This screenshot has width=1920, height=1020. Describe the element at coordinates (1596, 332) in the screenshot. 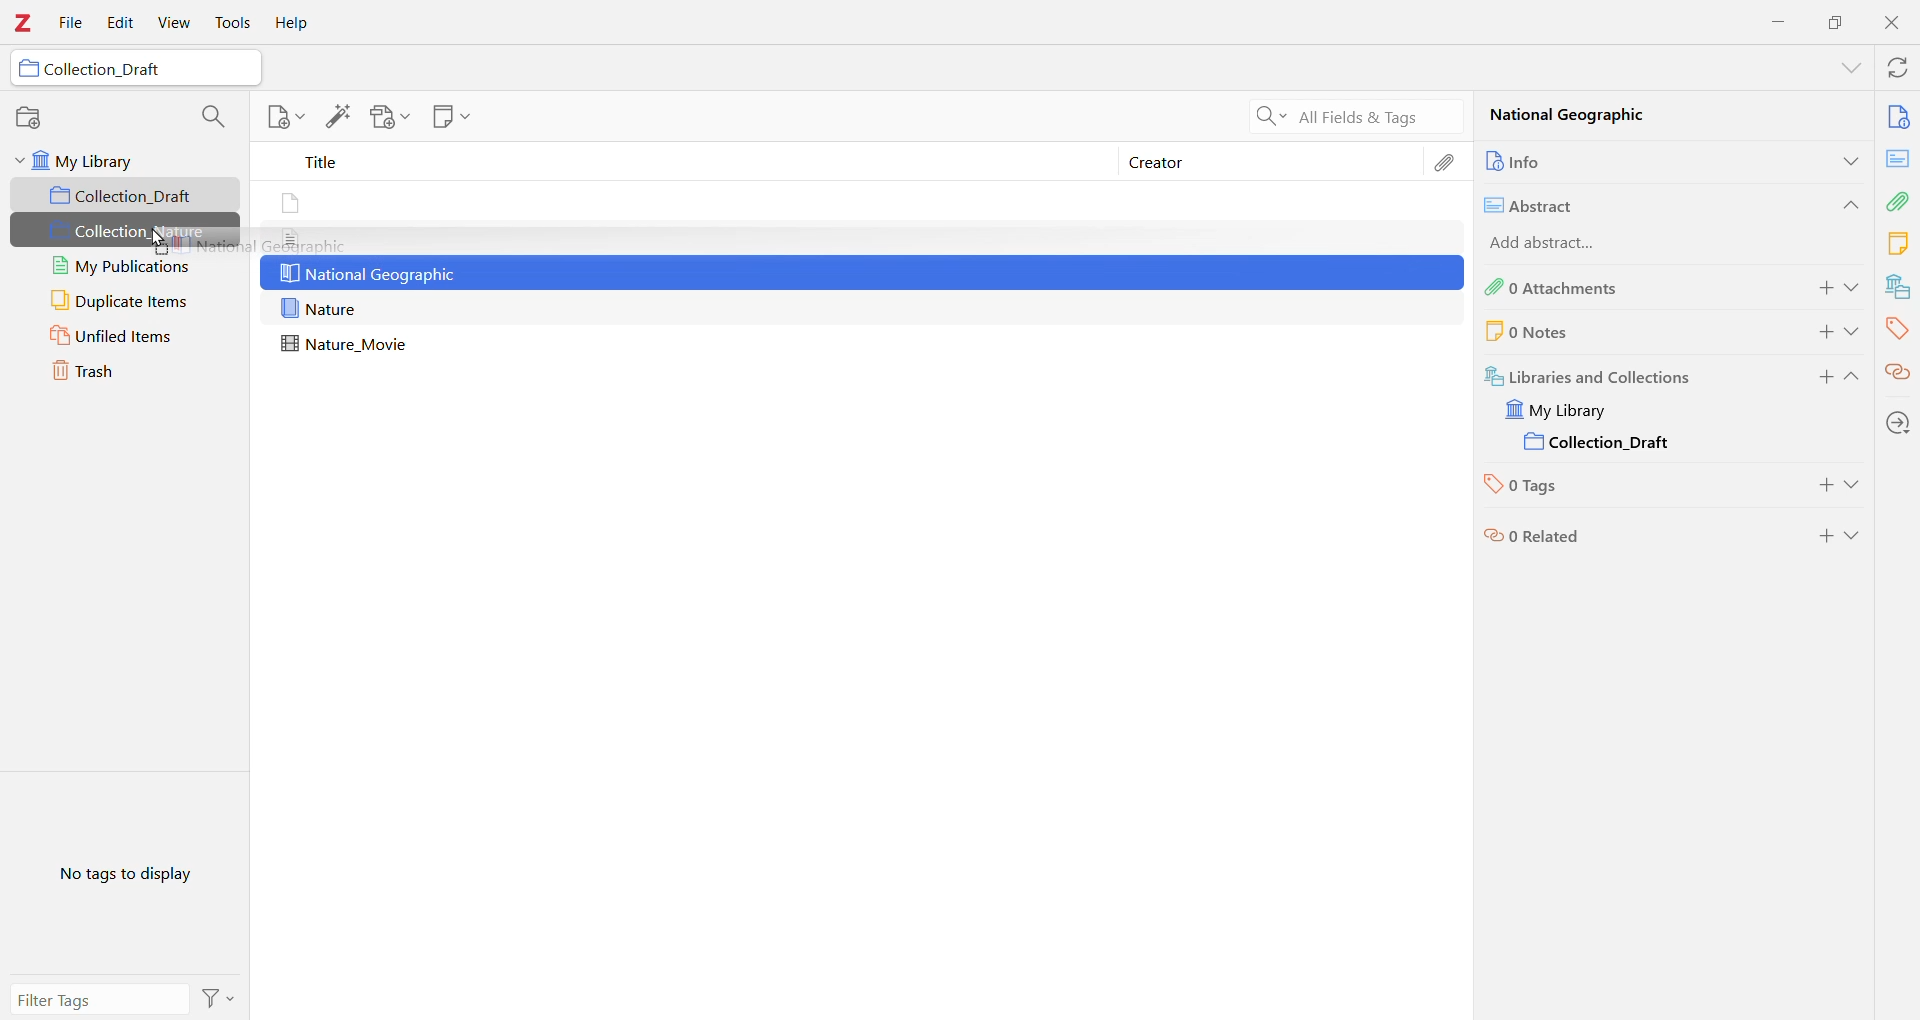

I see `0 Notes` at that location.